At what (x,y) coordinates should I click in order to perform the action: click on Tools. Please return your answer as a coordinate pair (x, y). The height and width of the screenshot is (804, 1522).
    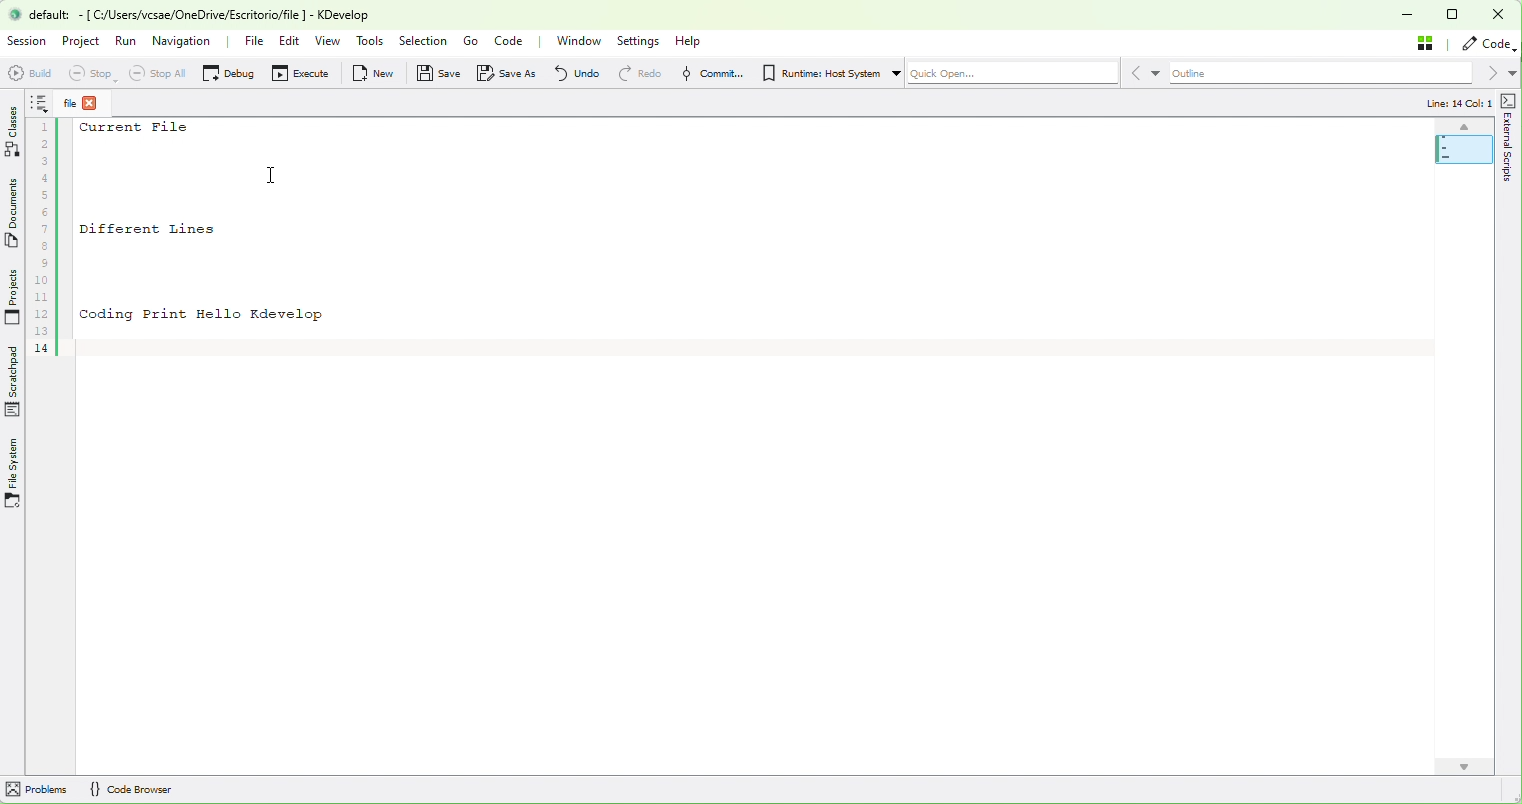
    Looking at the image, I should click on (374, 42).